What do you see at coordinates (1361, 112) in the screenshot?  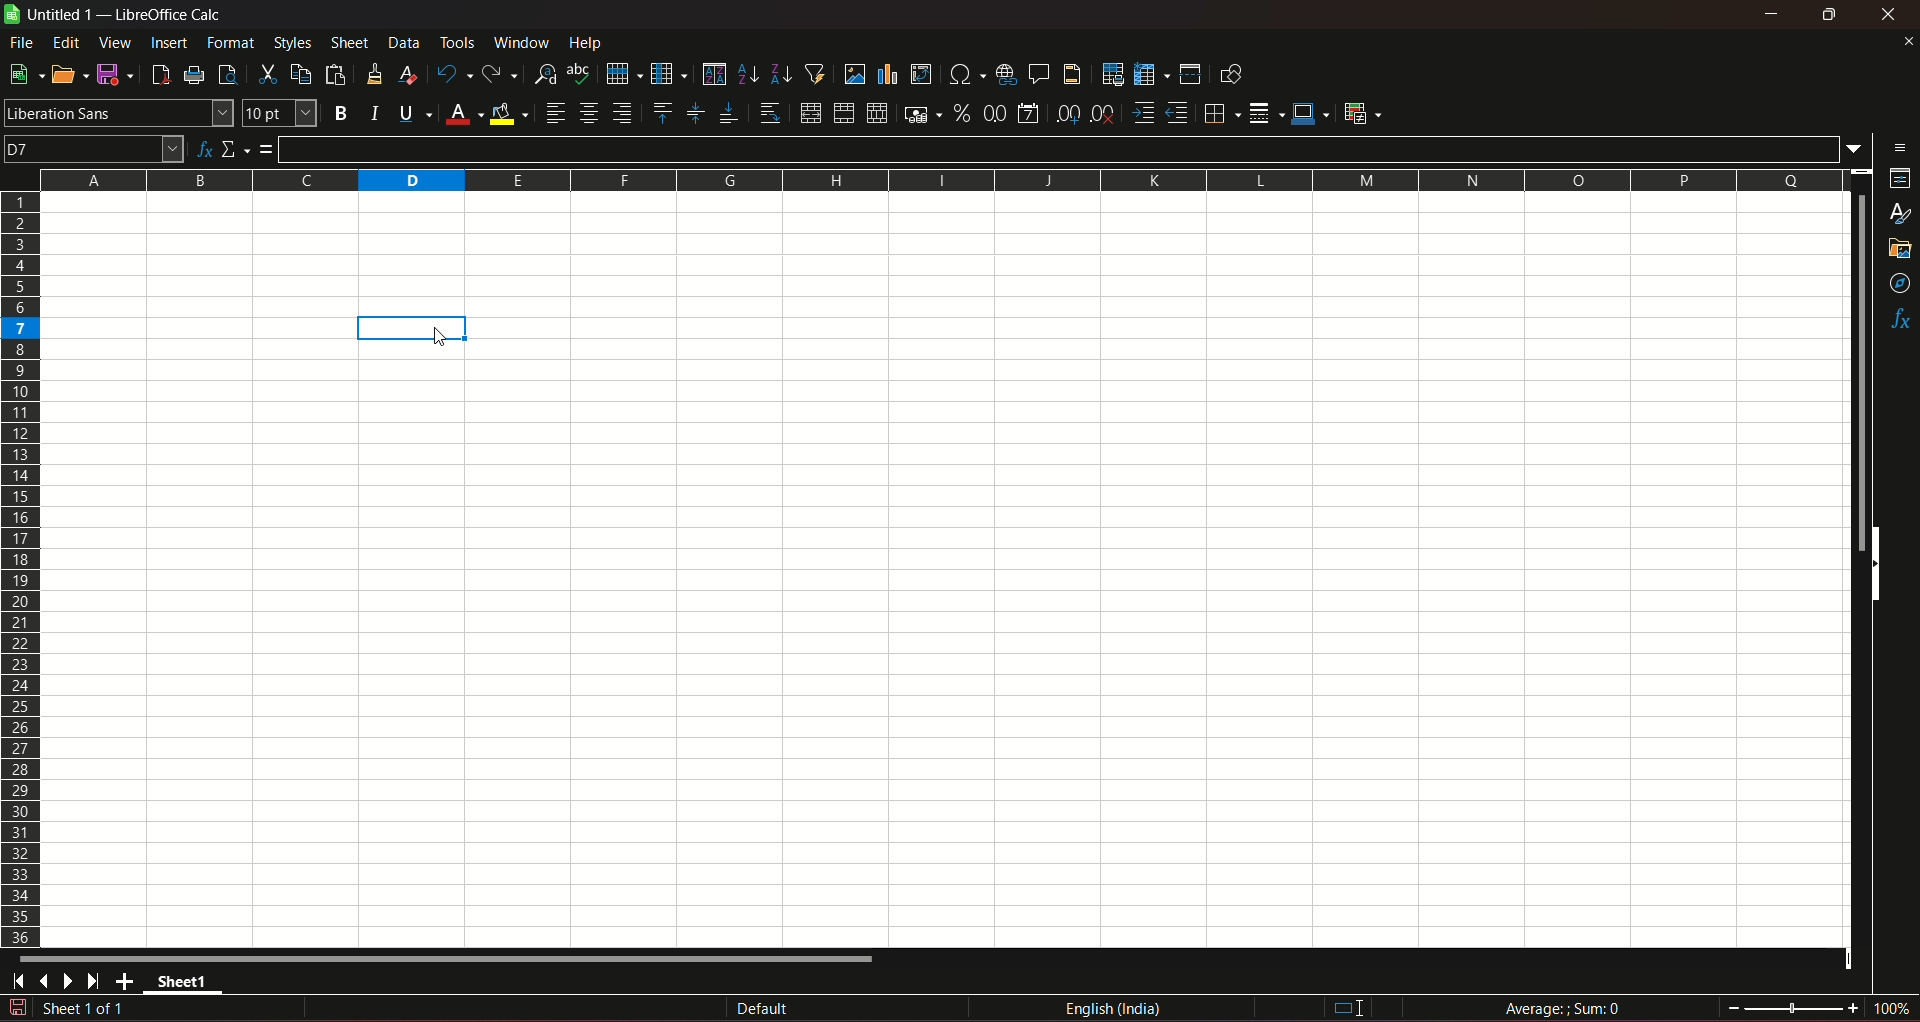 I see `conditional` at bounding box center [1361, 112].